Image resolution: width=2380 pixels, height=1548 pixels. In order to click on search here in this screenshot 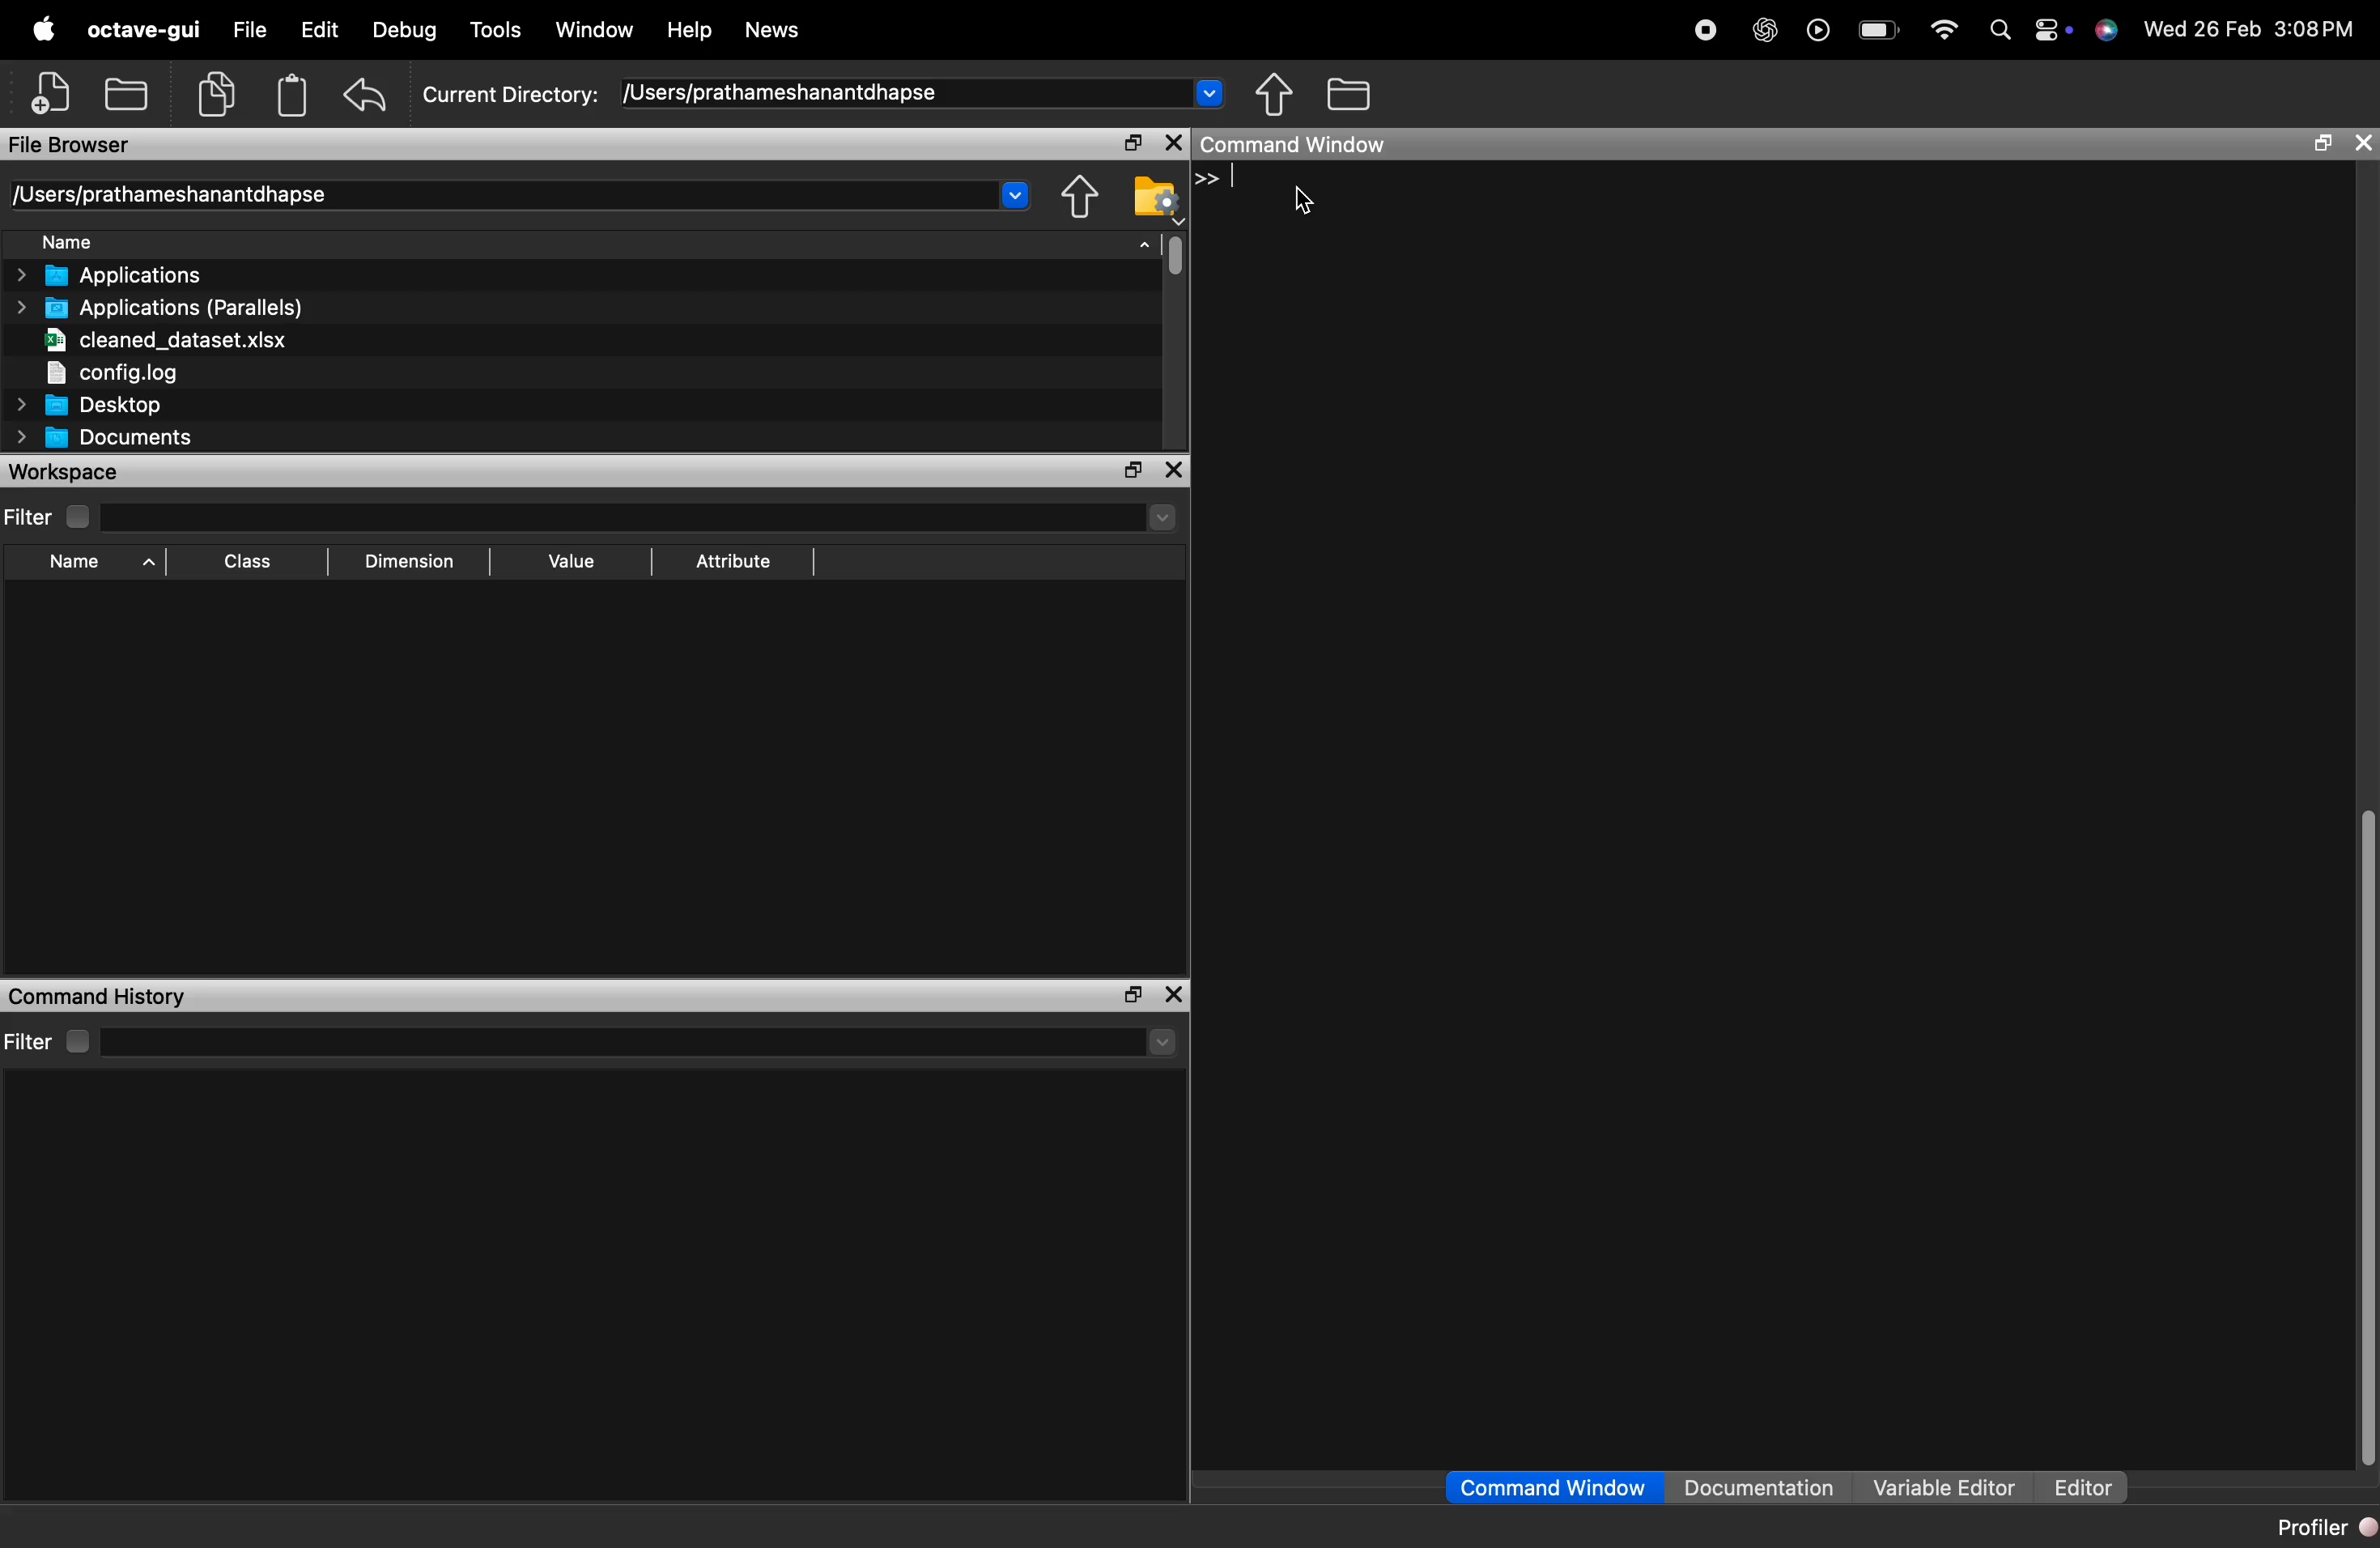, I will do `click(639, 1043)`.